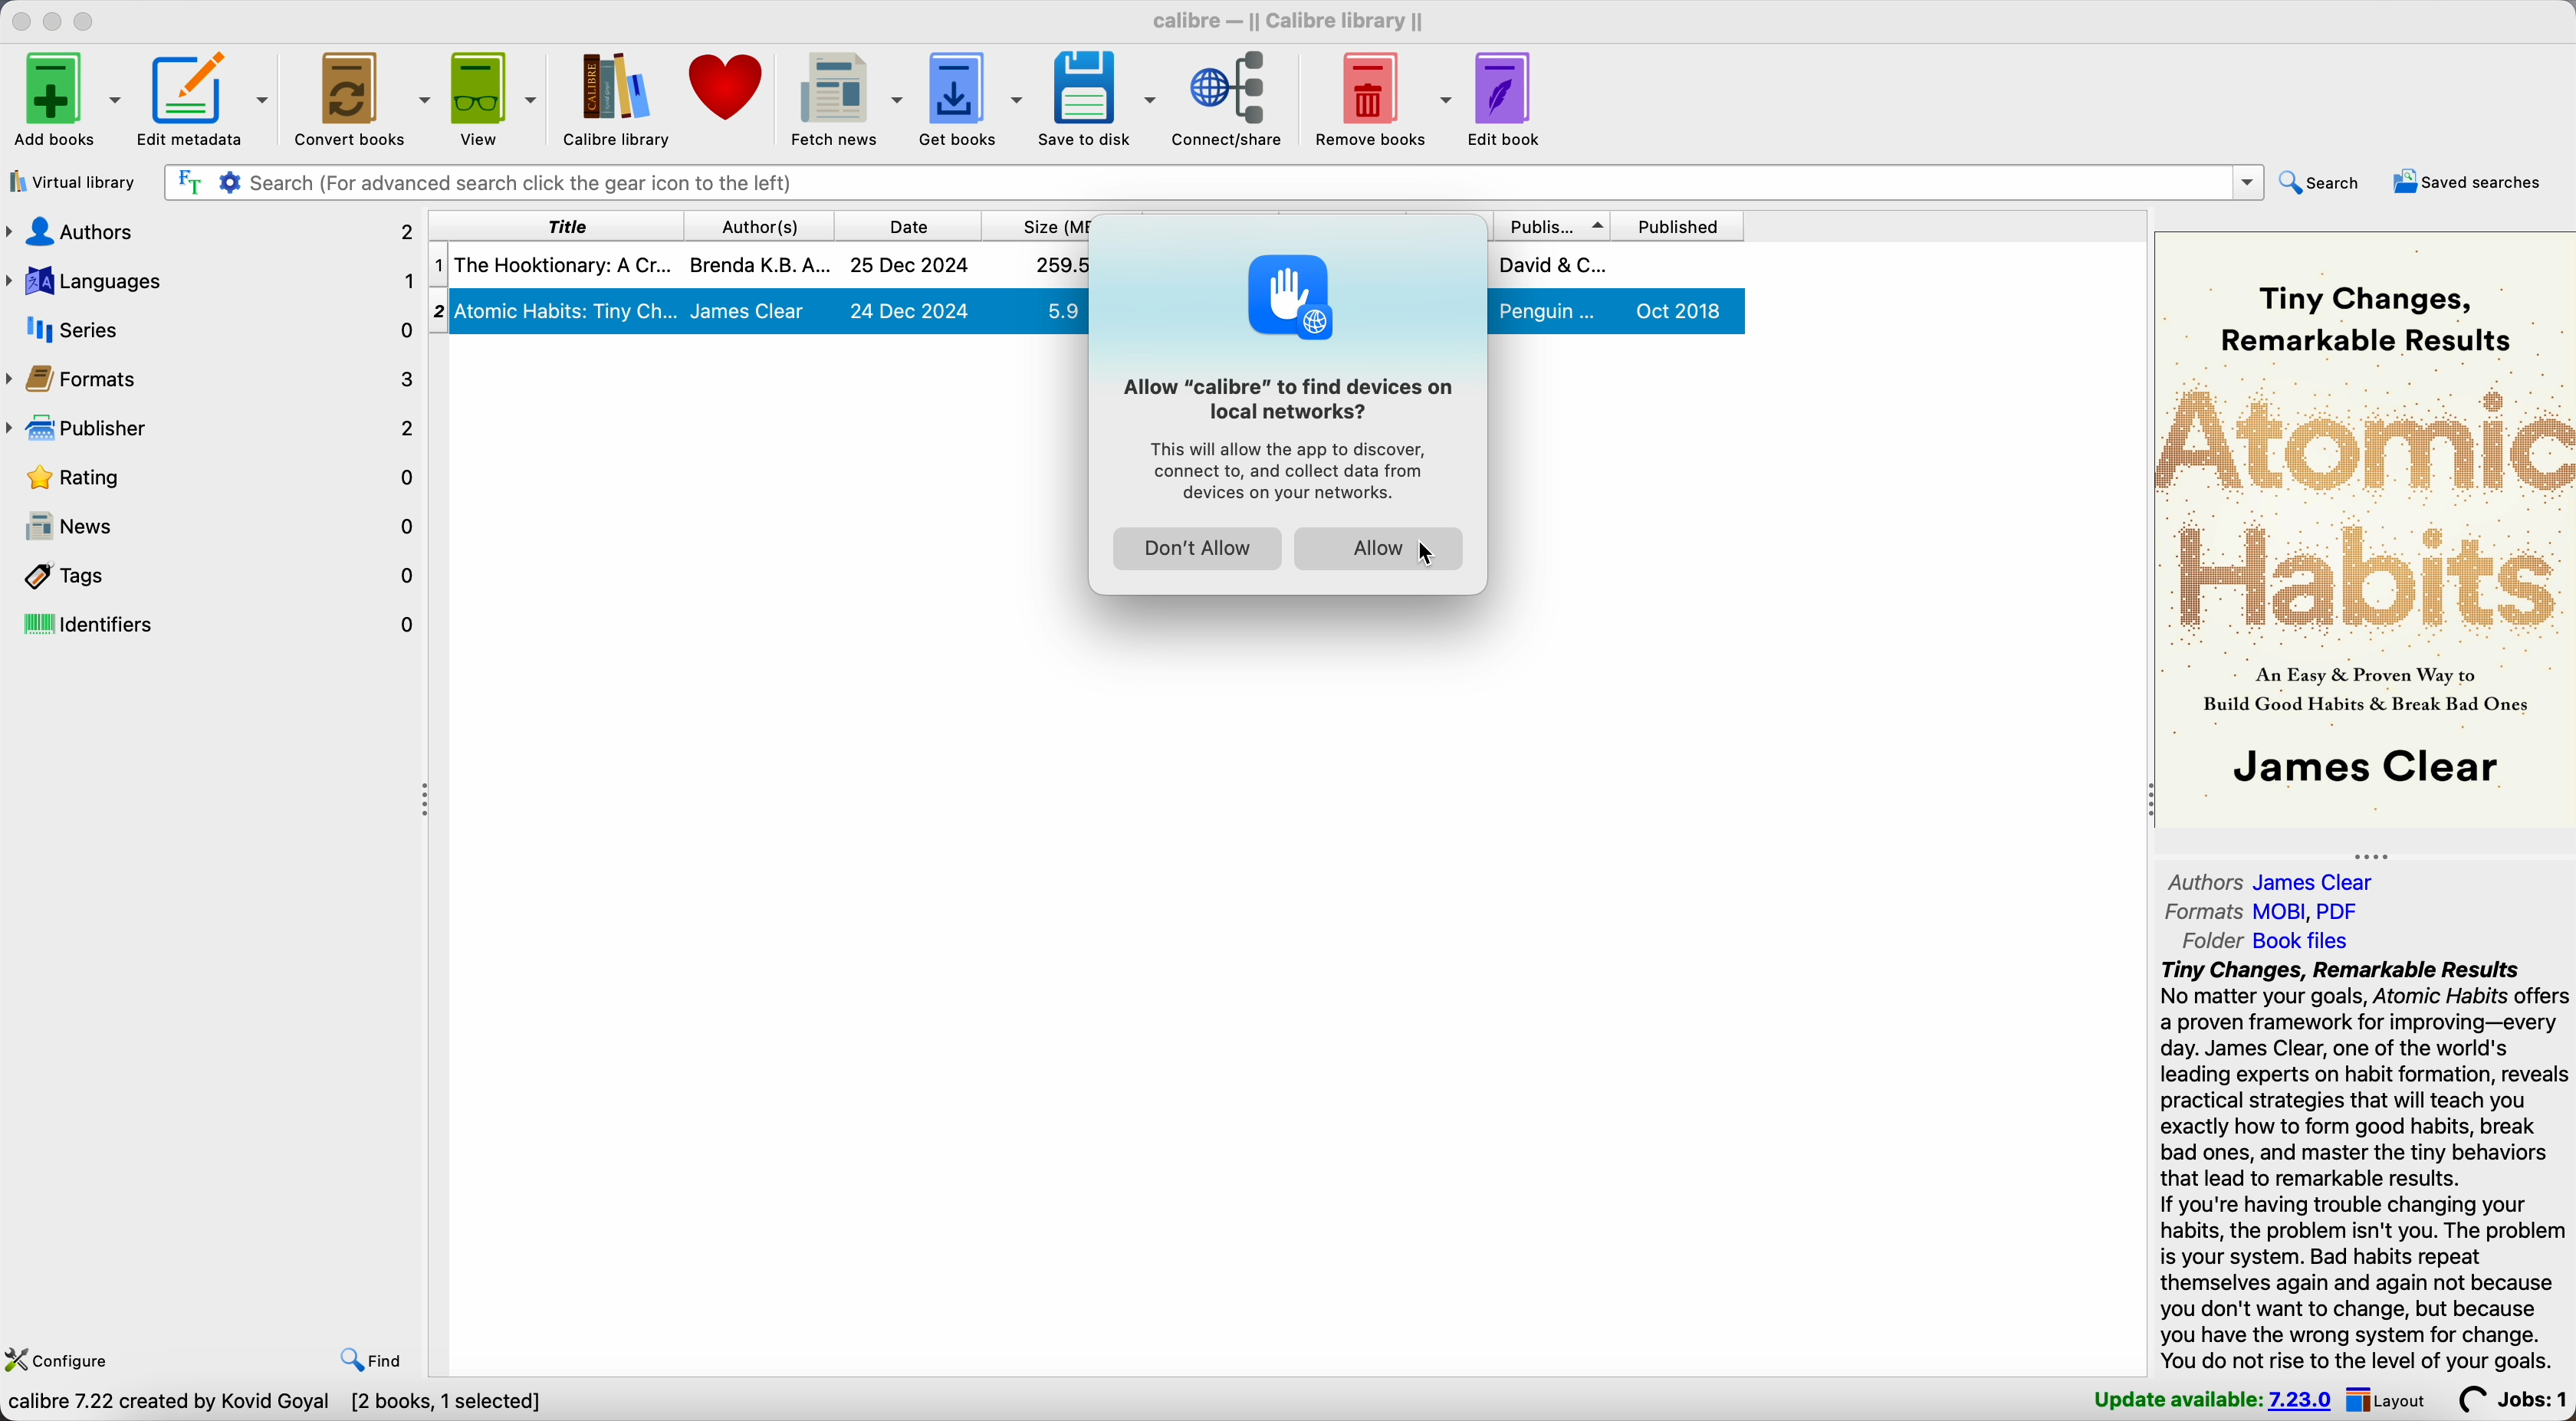 This screenshot has height=1421, width=2576. What do you see at coordinates (274, 1404) in the screenshot?
I see `Calibre 7.22 created by Kovid Goyal [2 books, 1 selected]` at bounding box center [274, 1404].